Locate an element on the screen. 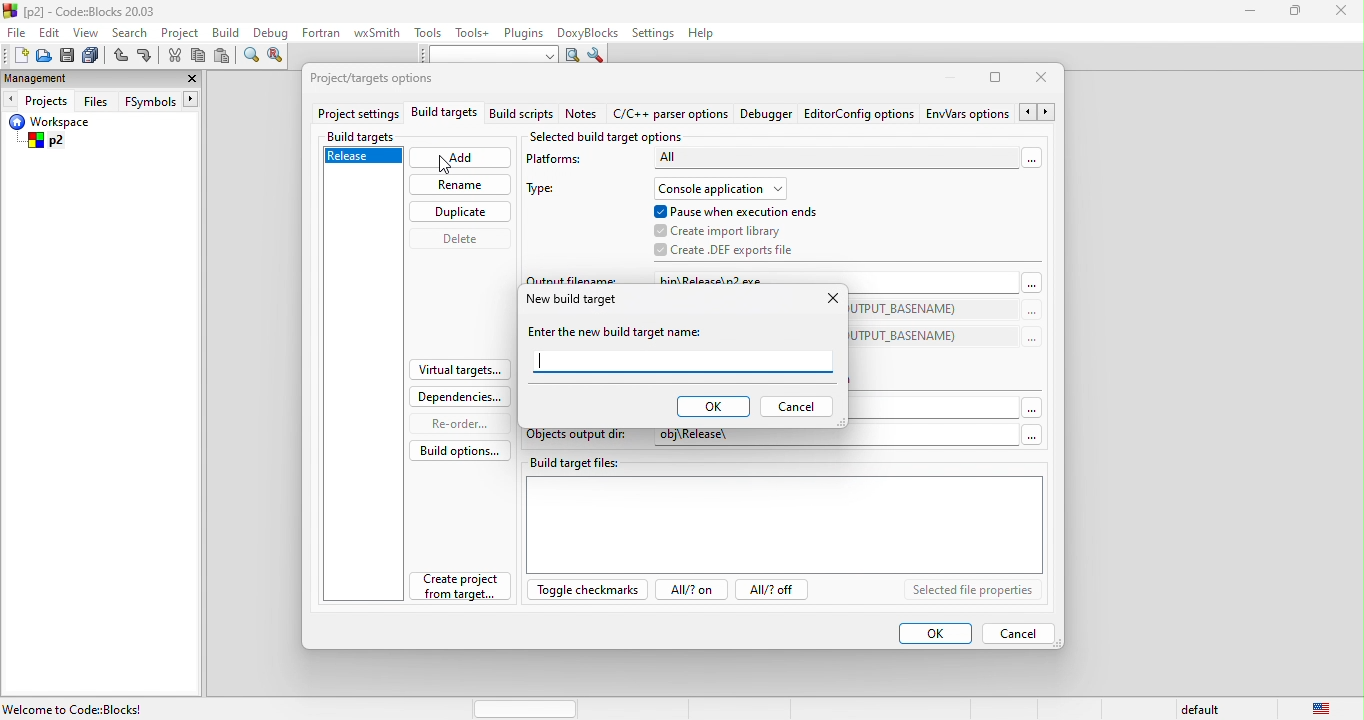 This screenshot has width=1364, height=720. management is located at coordinates (51, 78).